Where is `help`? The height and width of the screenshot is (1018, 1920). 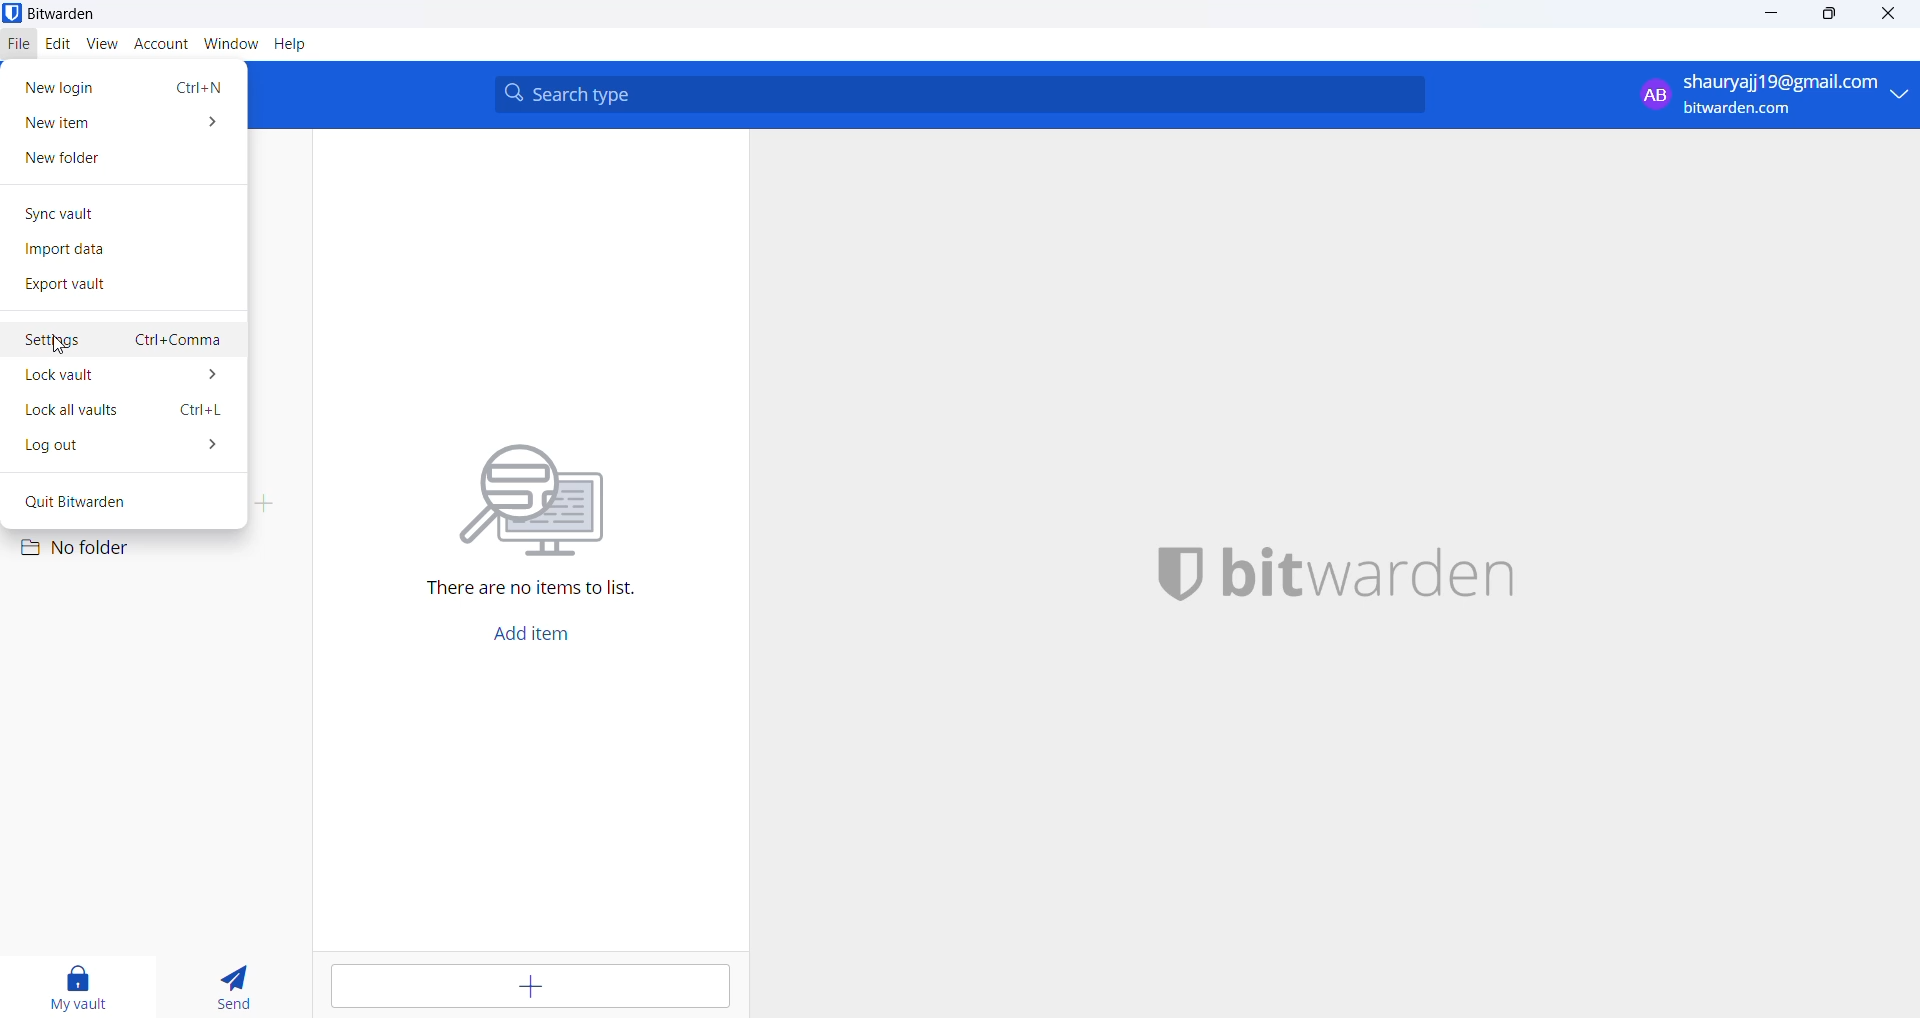 help is located at coordinates (298, 46).